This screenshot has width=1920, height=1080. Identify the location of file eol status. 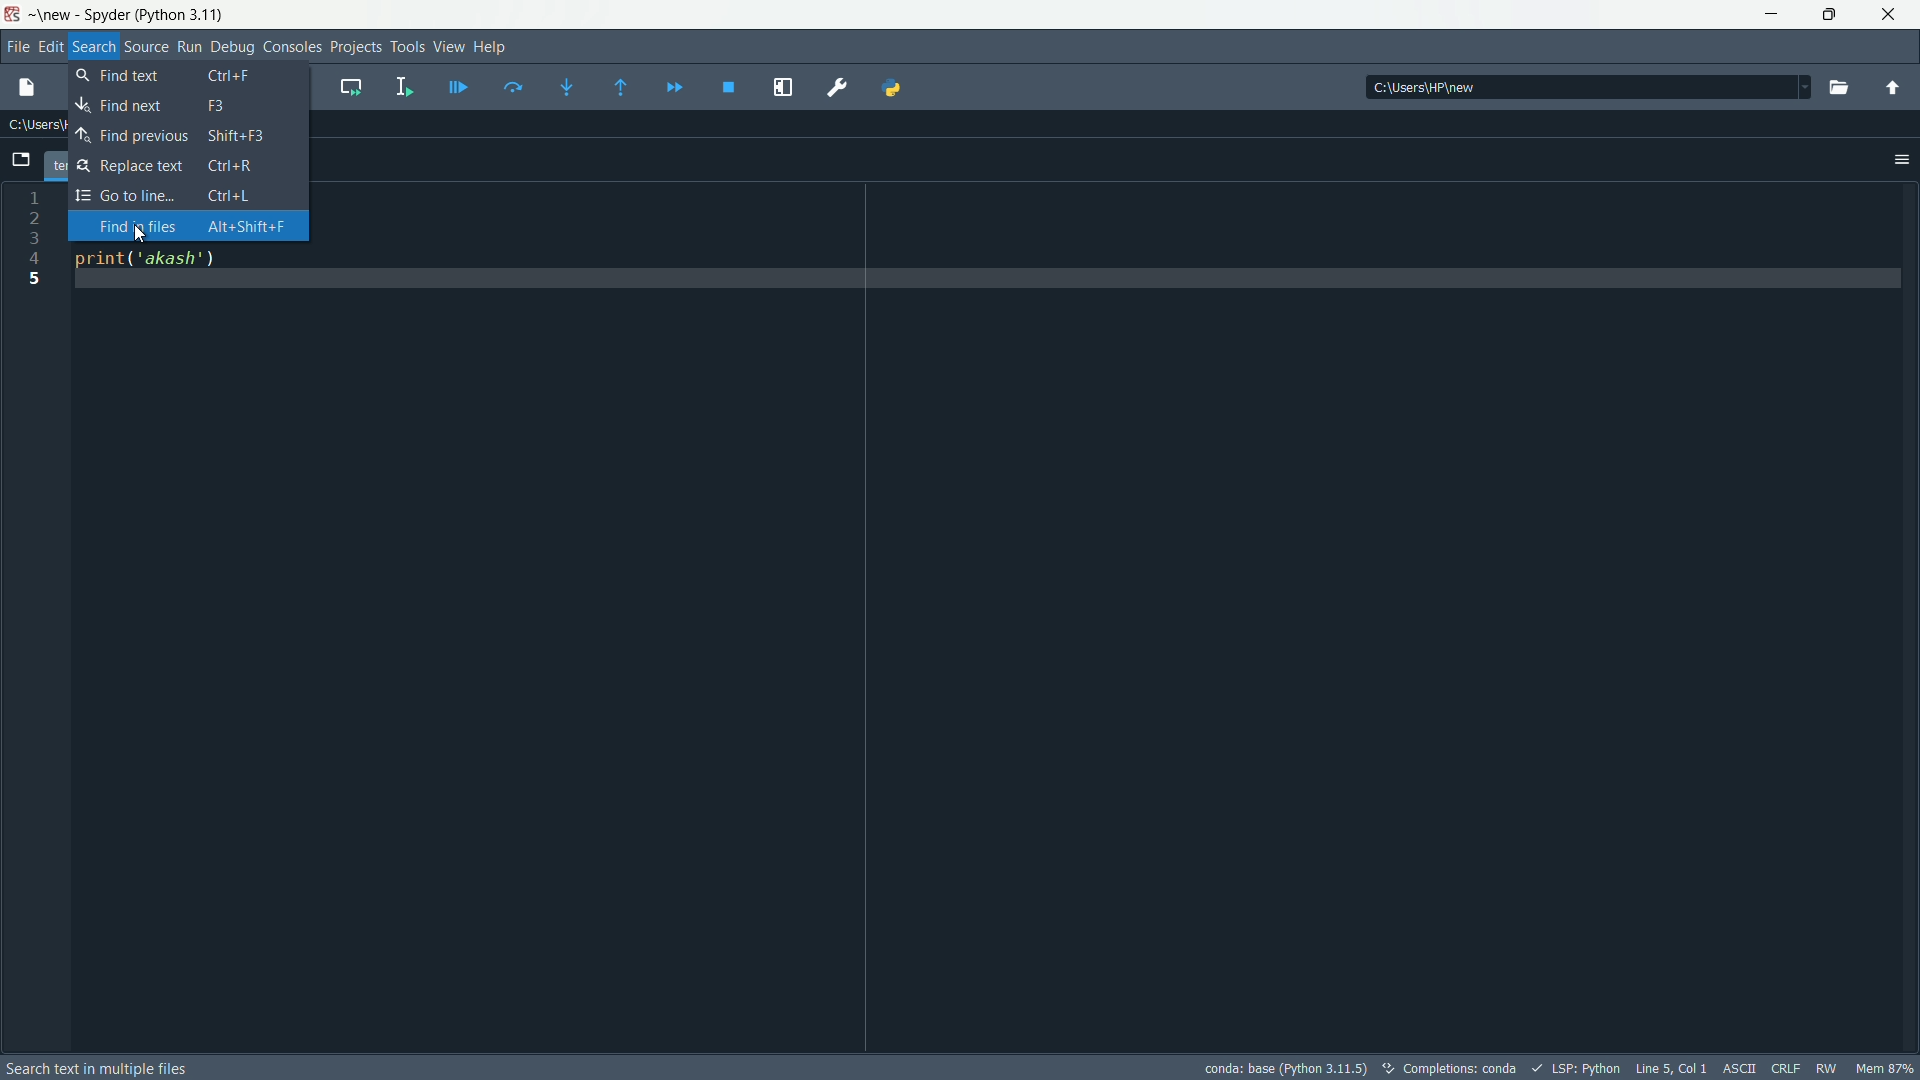
(1789, 1067).